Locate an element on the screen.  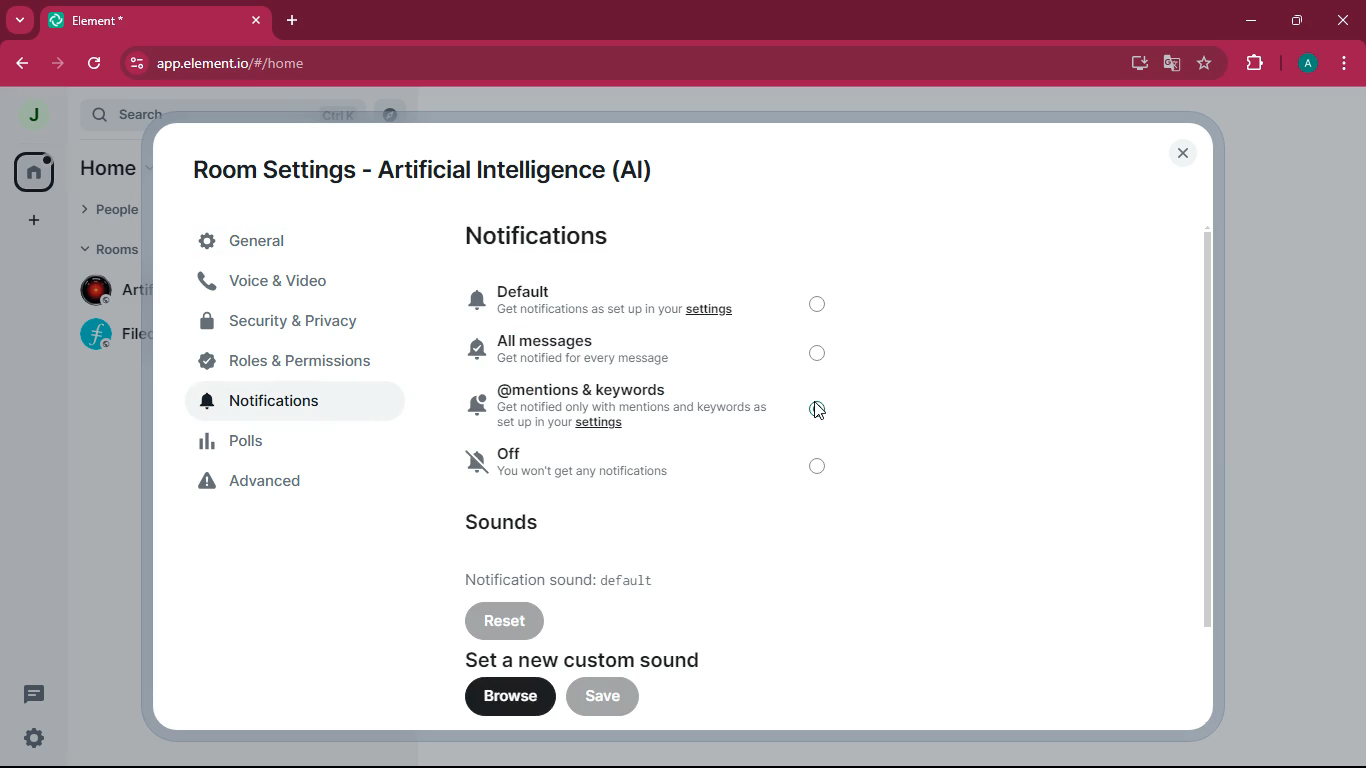
dvanced is located at coordinates (293, 484).